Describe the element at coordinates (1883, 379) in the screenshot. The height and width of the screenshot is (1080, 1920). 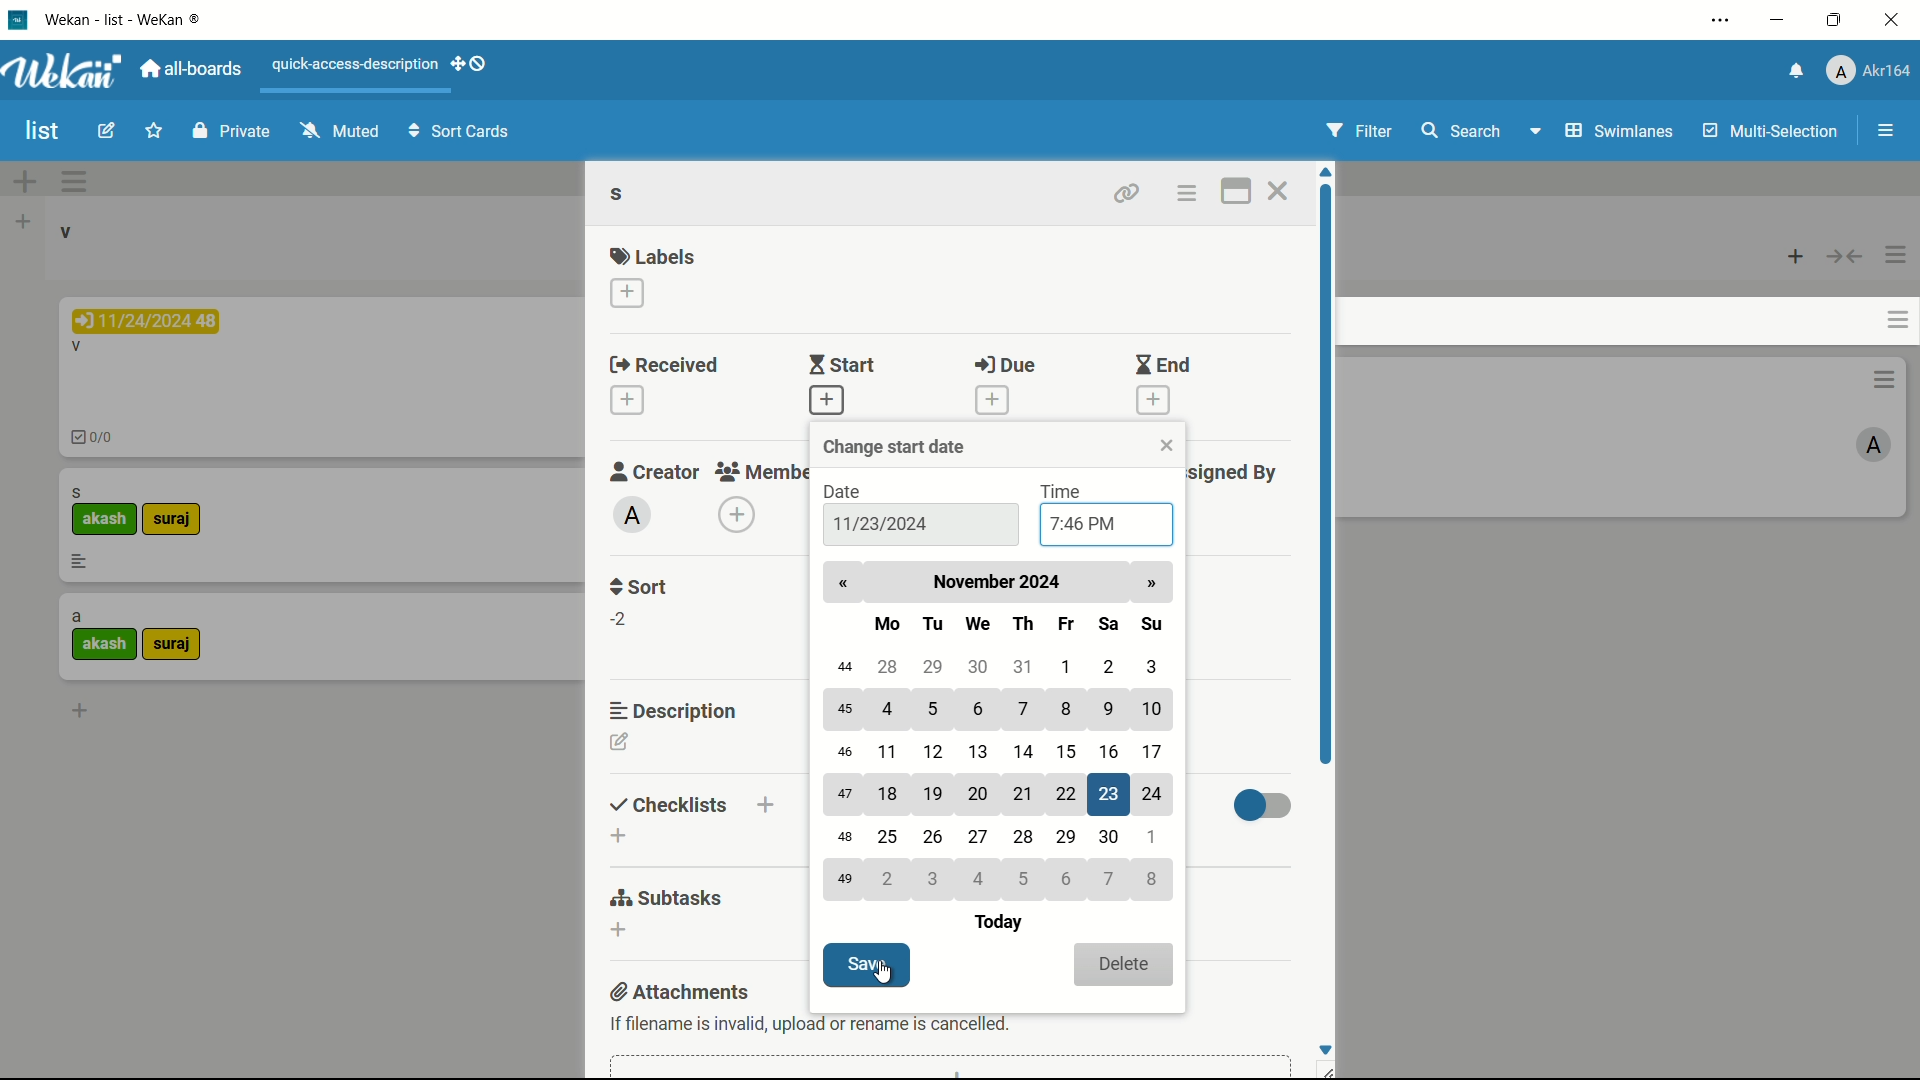
I see `card actions` at that location.